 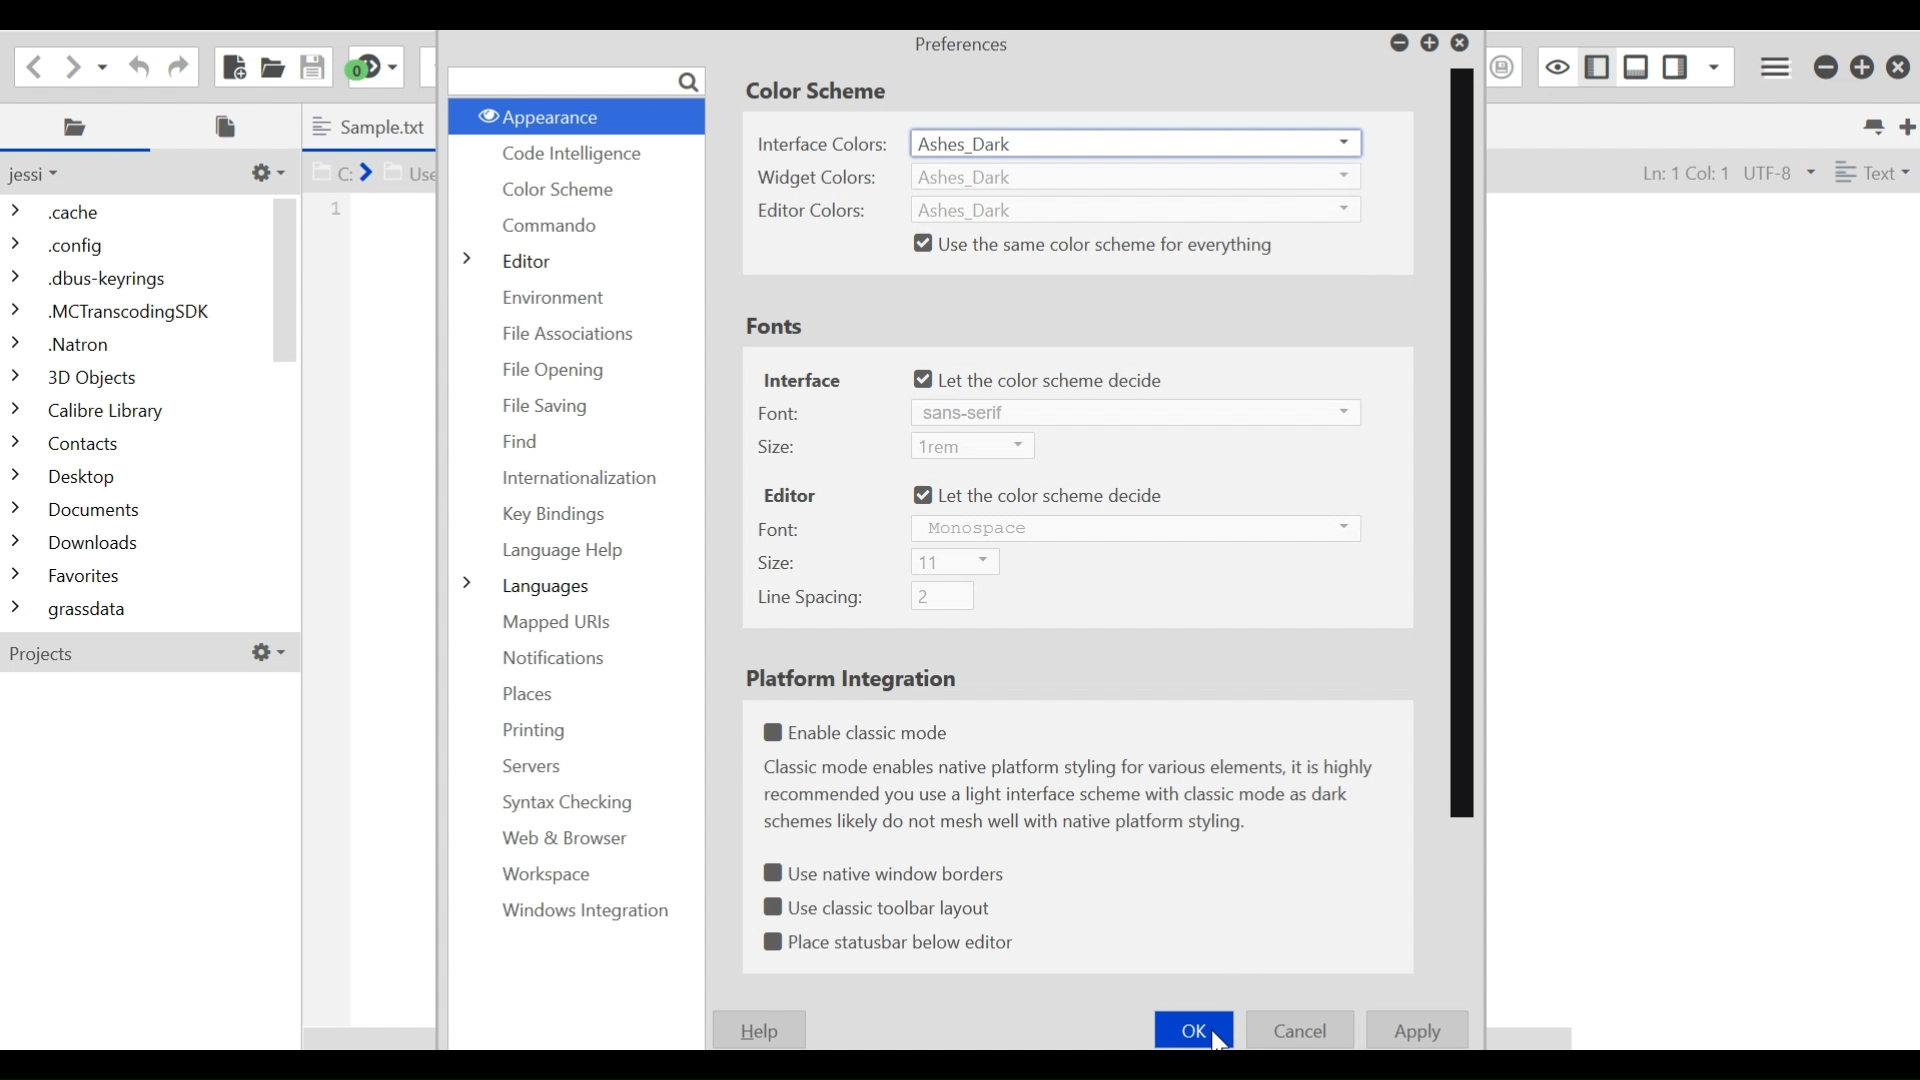 What do you see at coordinates (561, 188) in the screenshot?
I see `Color Scheme` at bounding box center [561, 188].